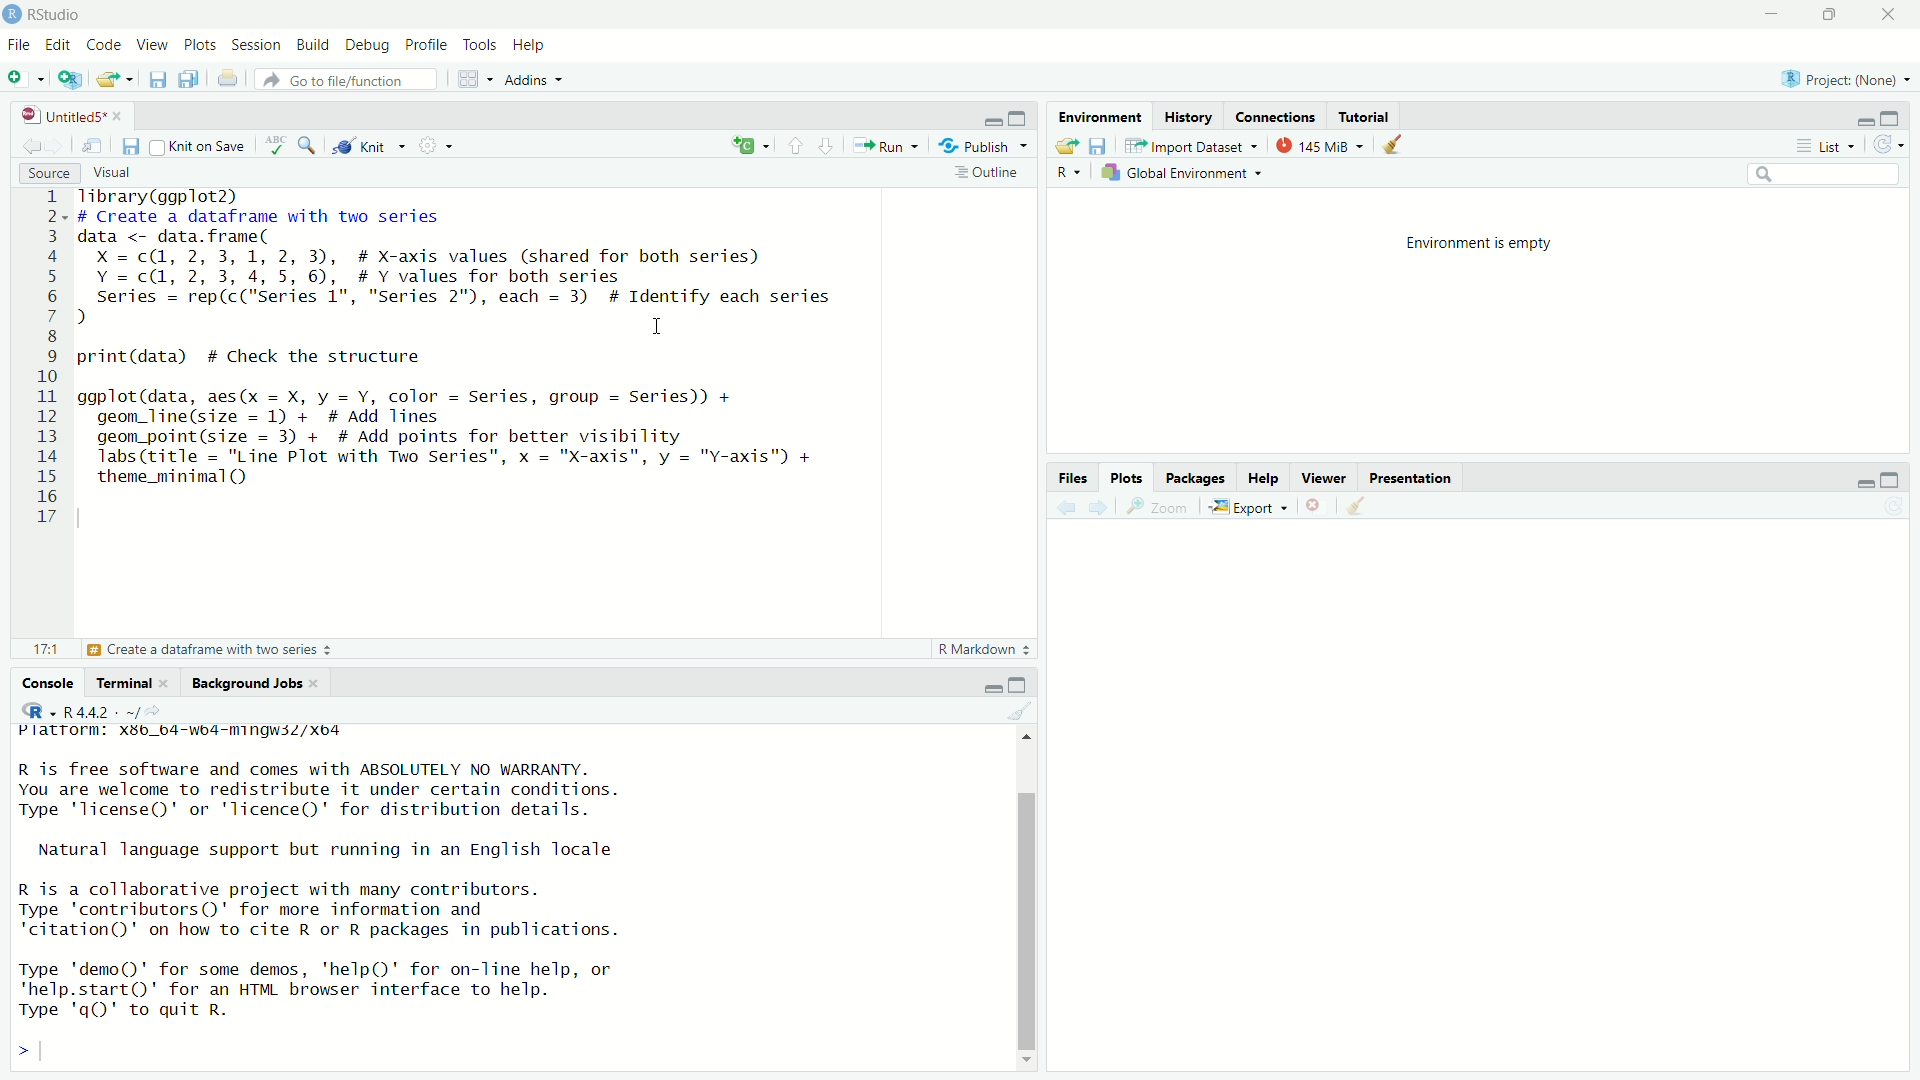  I want to click on History, so click(1187, 118).